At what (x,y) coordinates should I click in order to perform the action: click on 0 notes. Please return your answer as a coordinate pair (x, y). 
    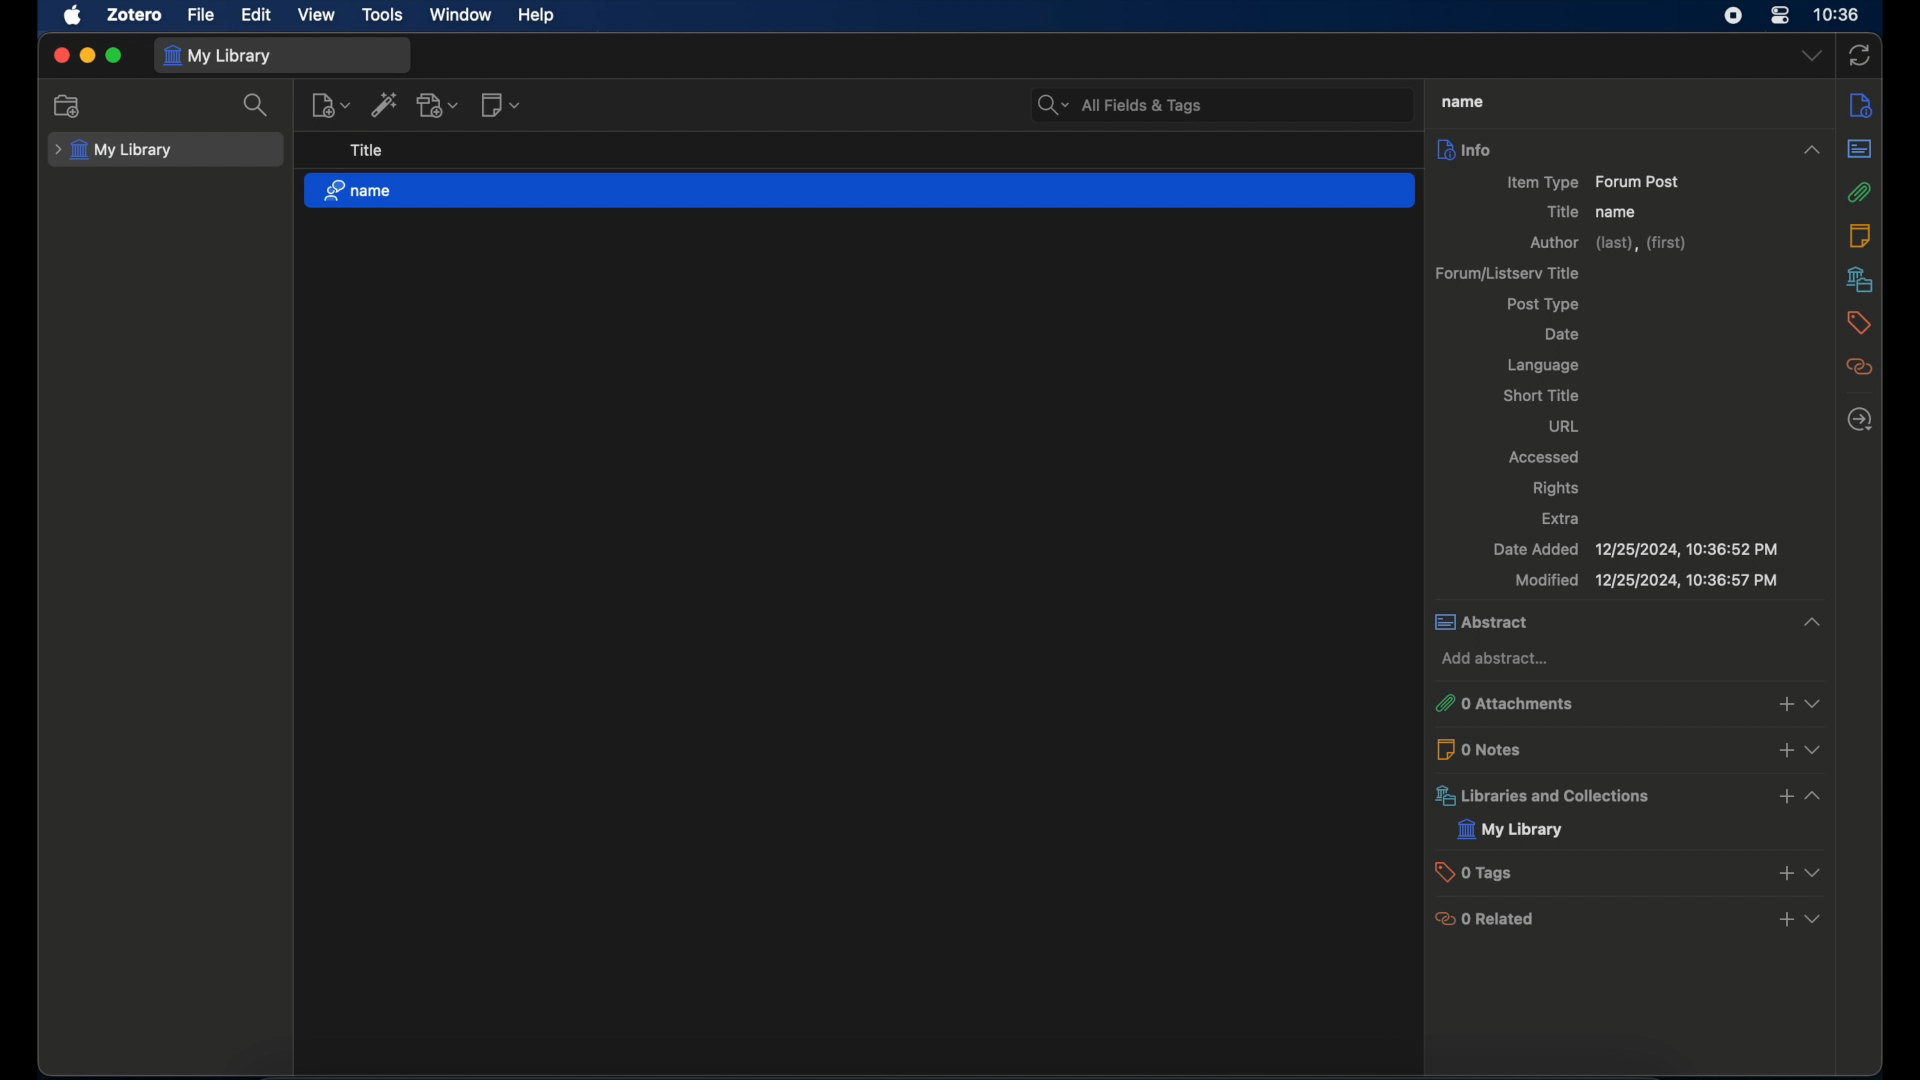
    Looking at the image, I should click on (1628, 748).